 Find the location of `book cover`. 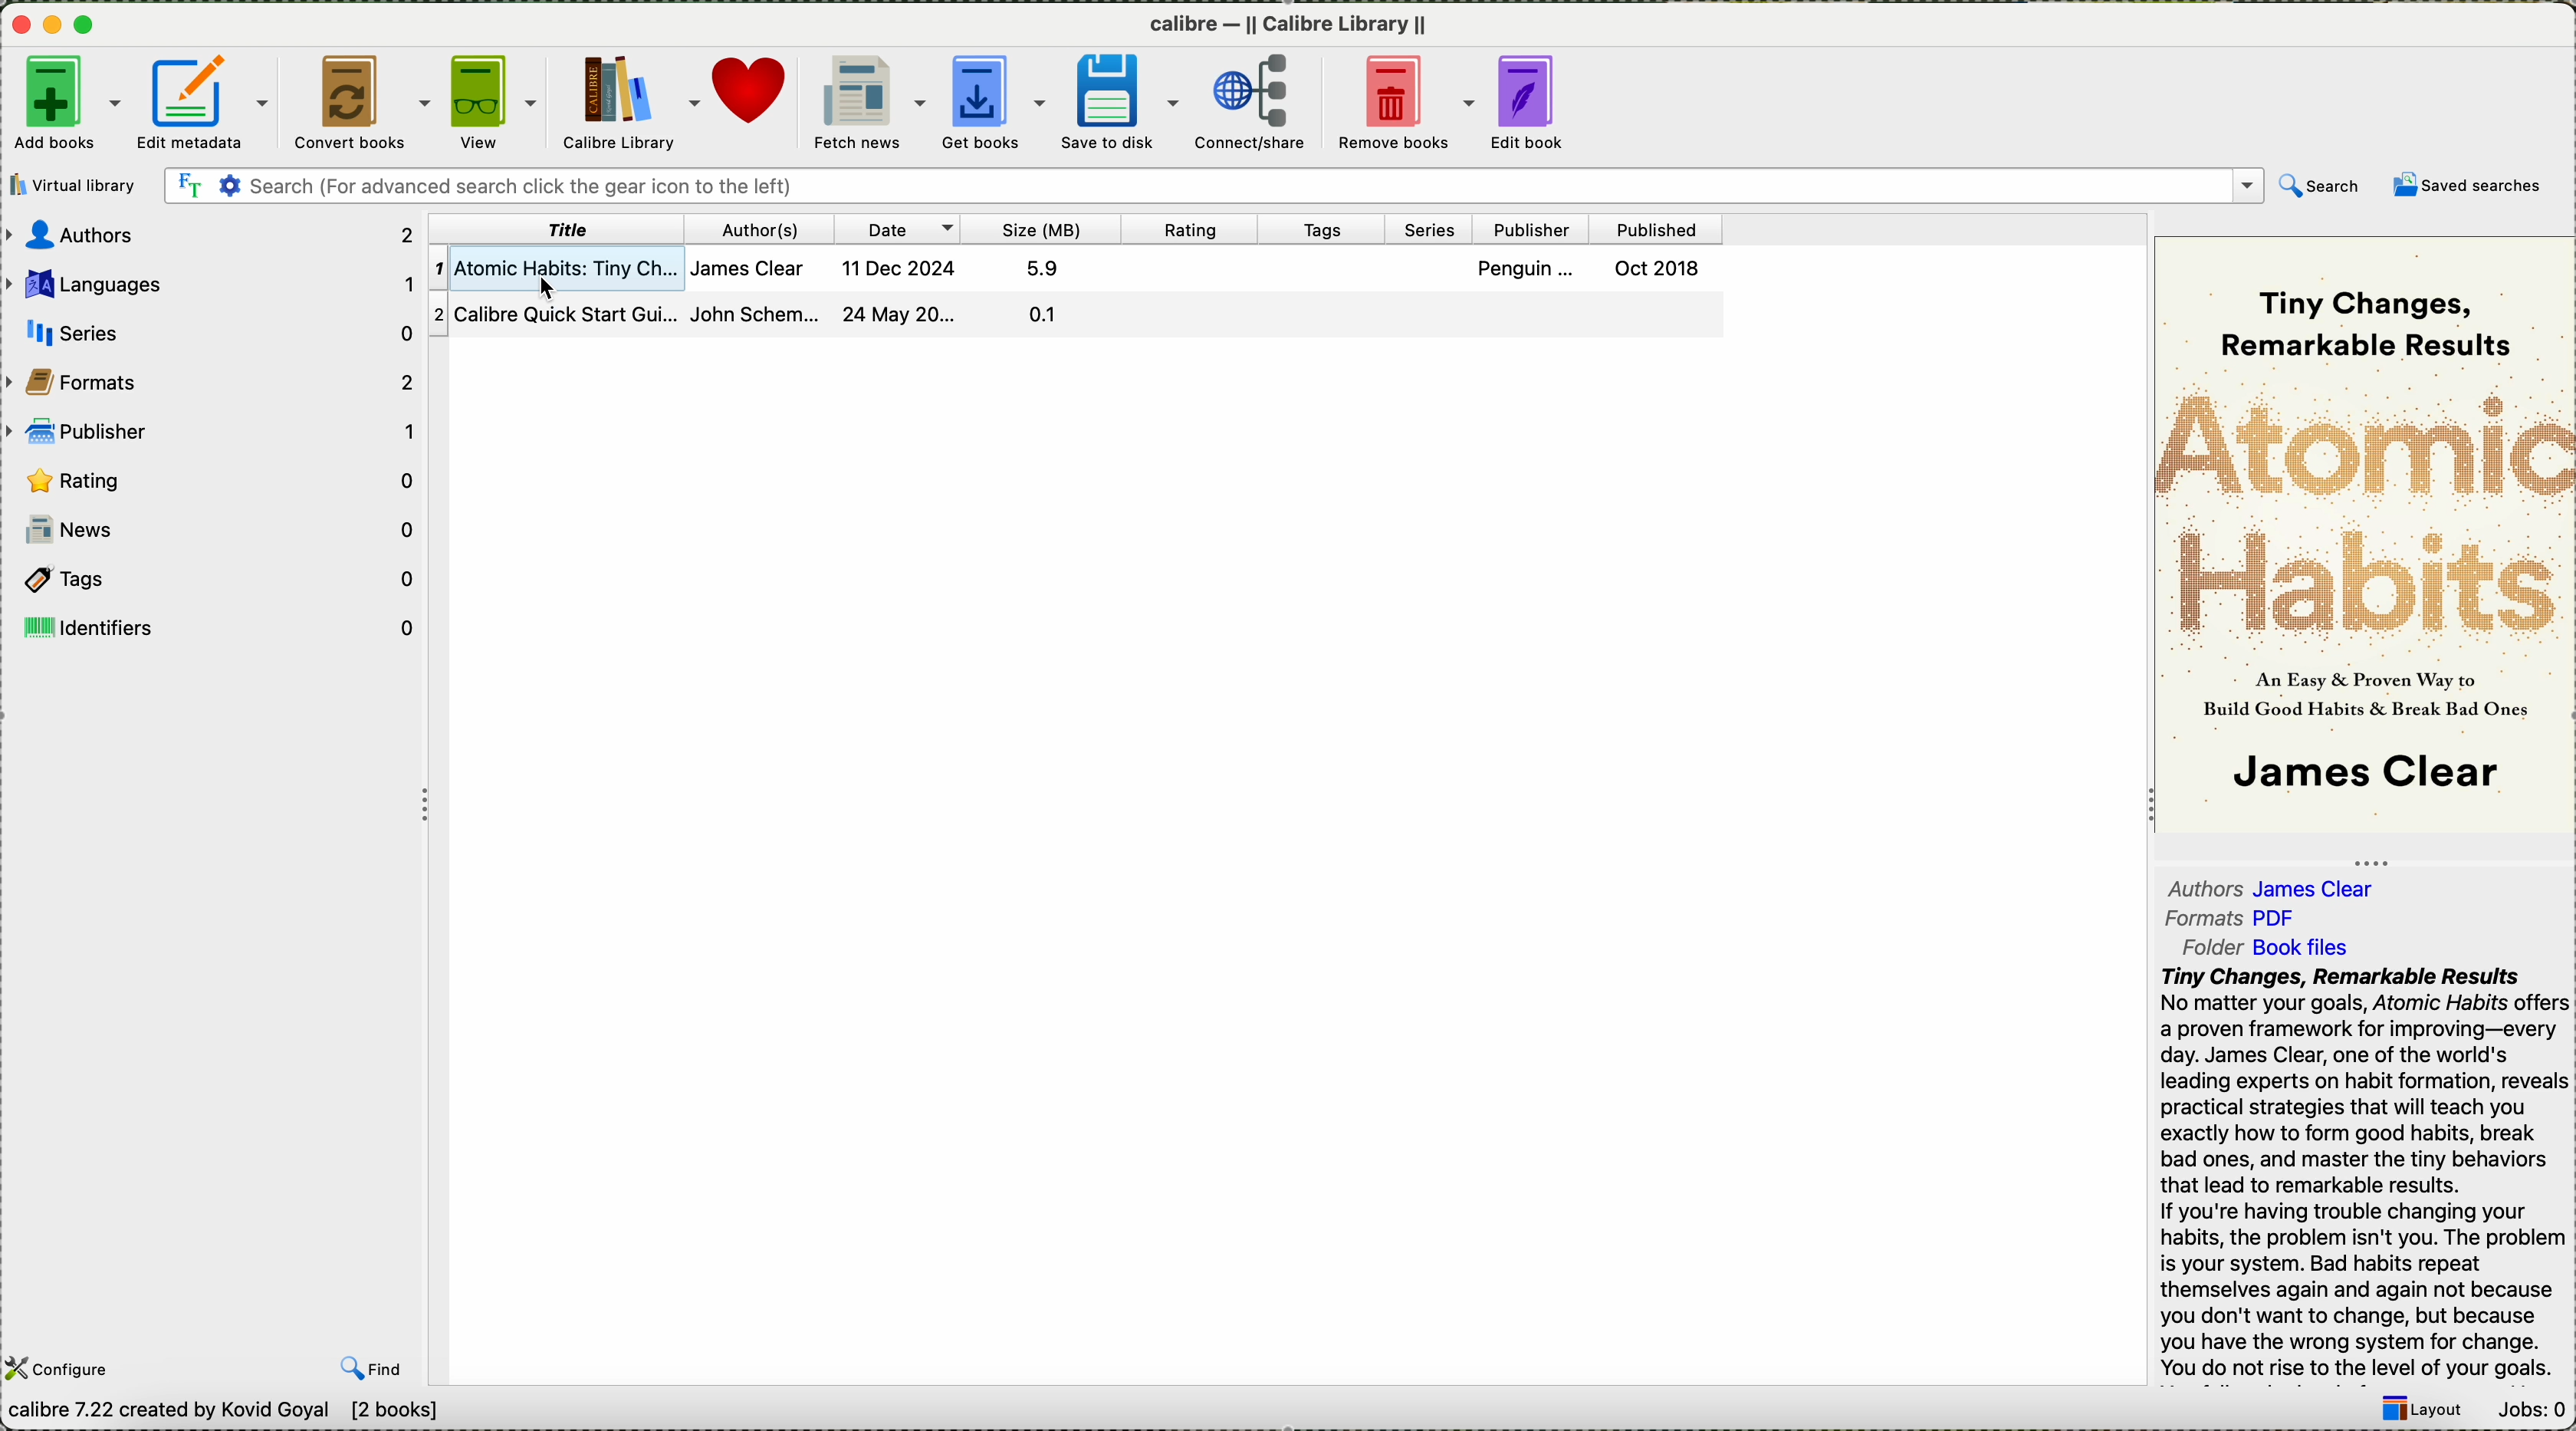

book cover is located at coordinates (2367, 537).